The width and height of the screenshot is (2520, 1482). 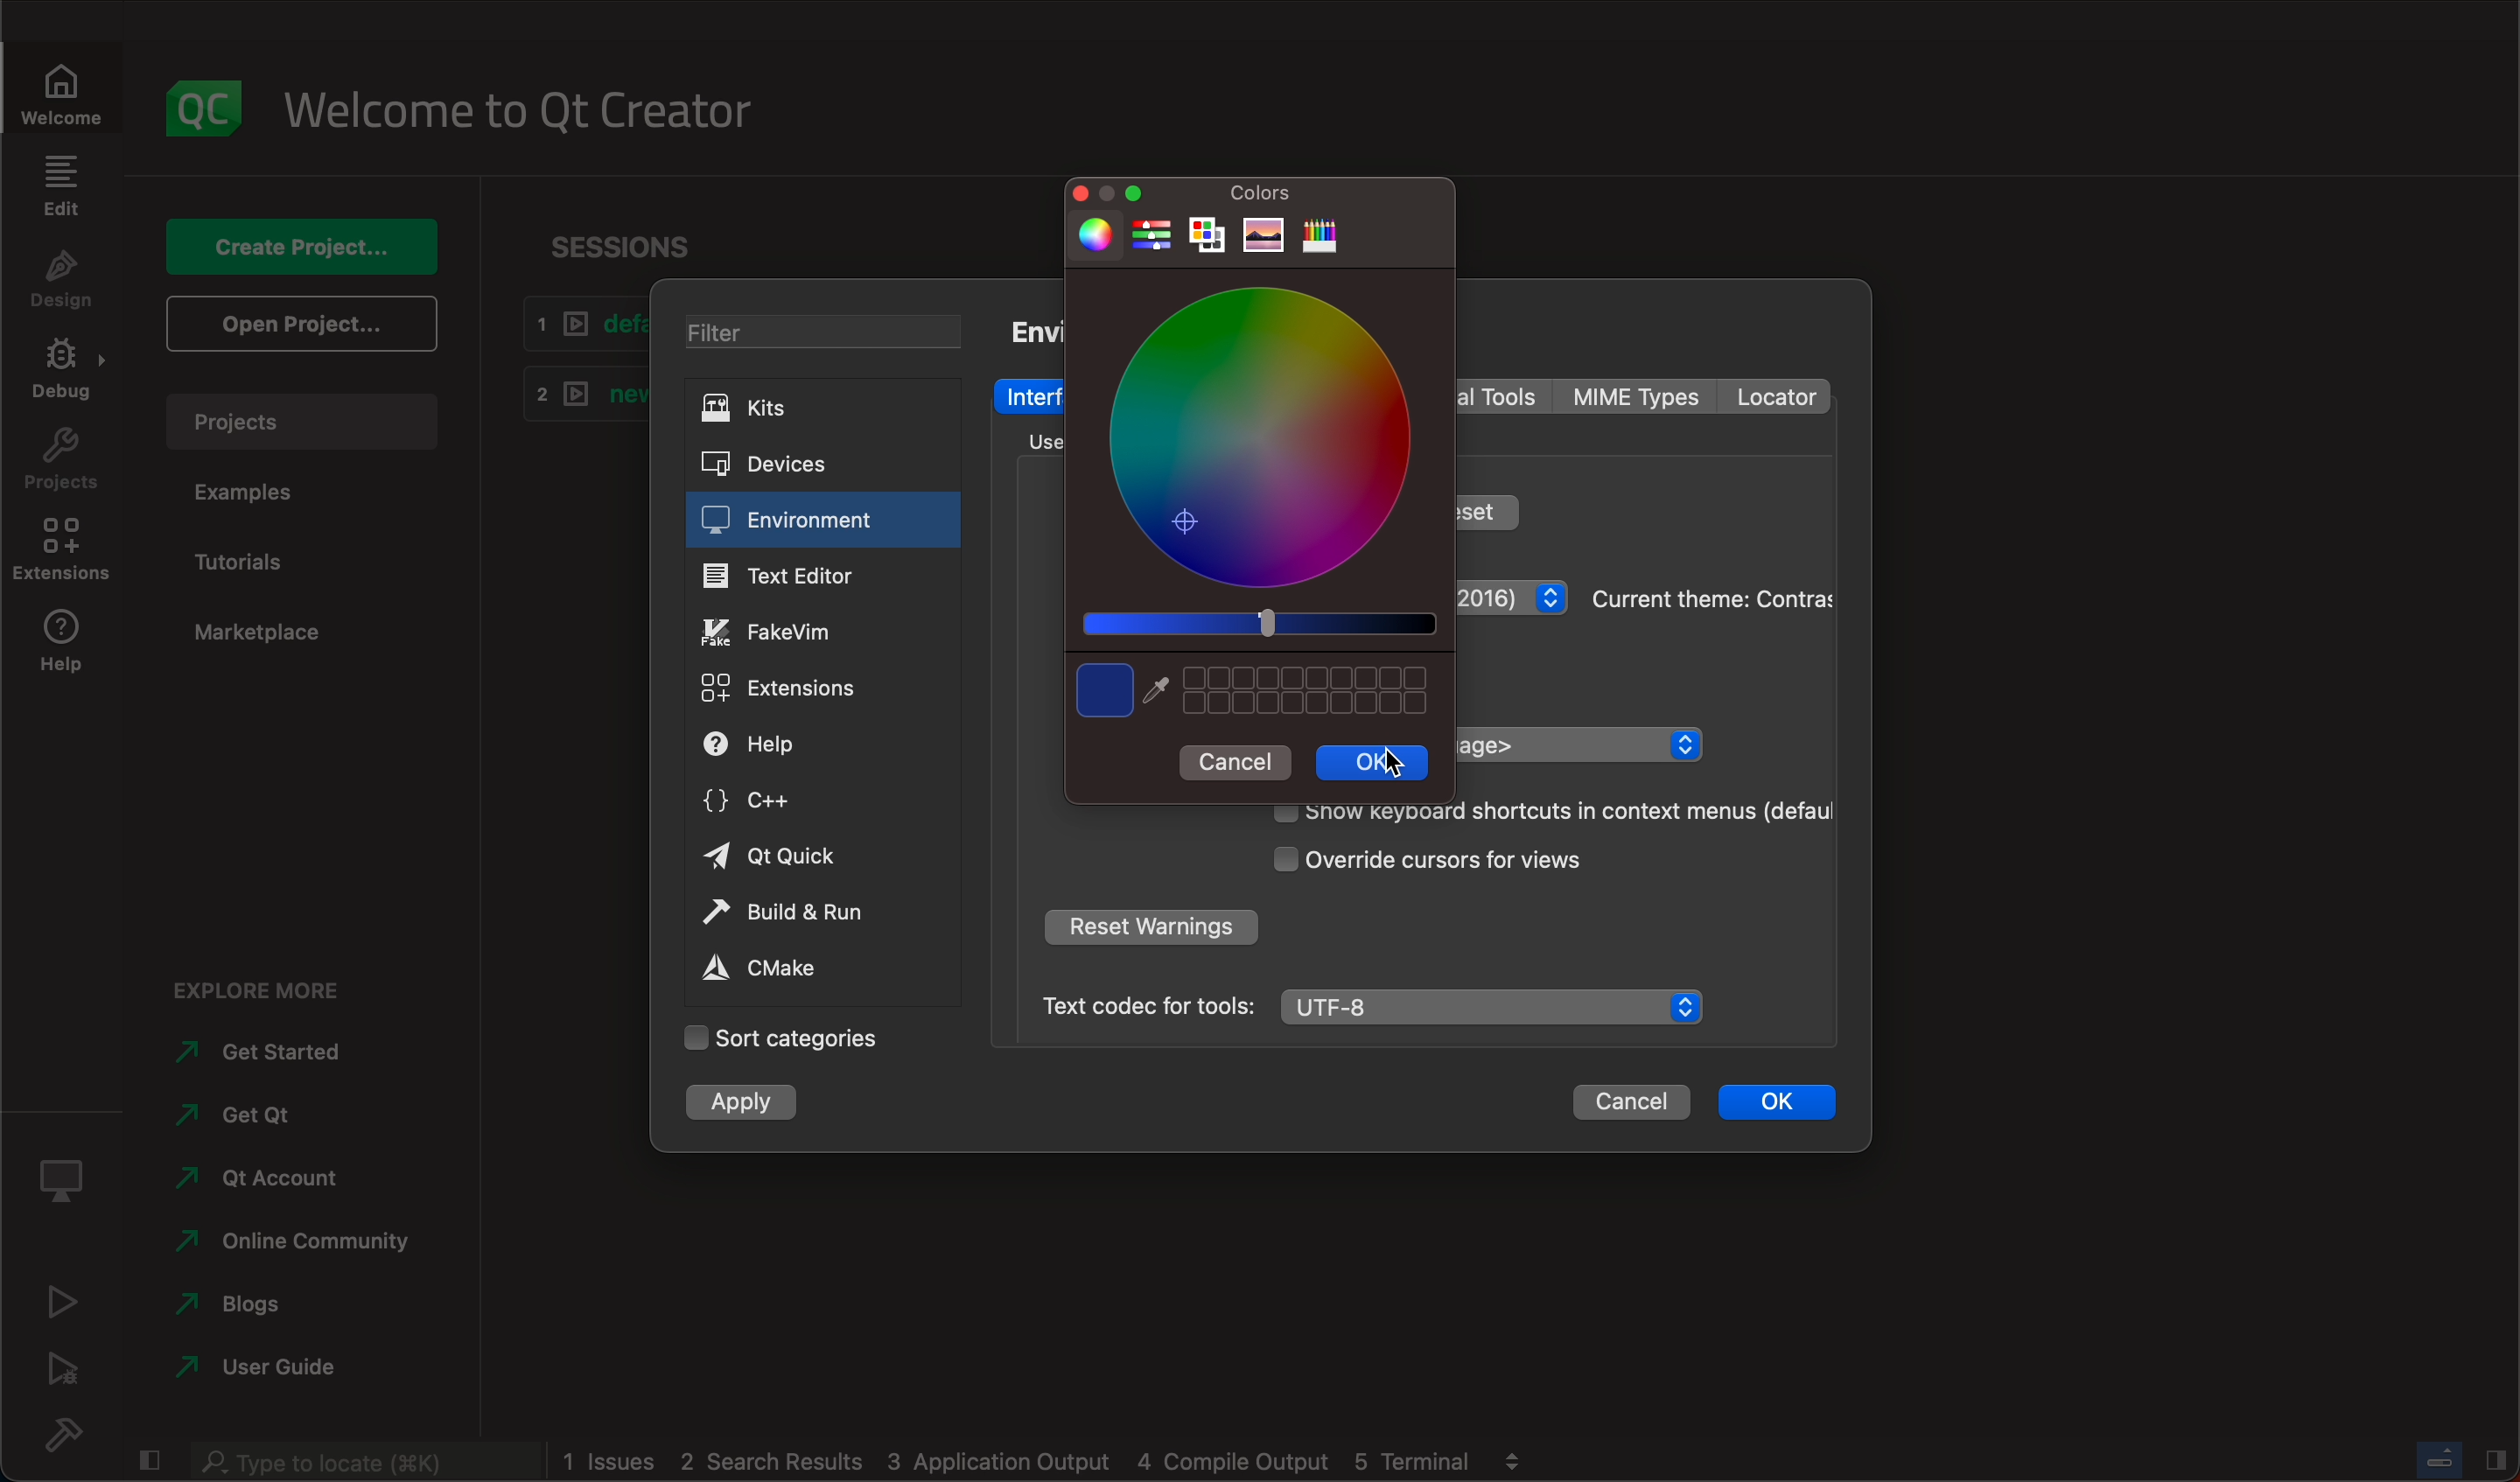 What do you see at coordinates (1265, 195) in the screenshot?
I see `colors` at bounding box center [1265, 195].